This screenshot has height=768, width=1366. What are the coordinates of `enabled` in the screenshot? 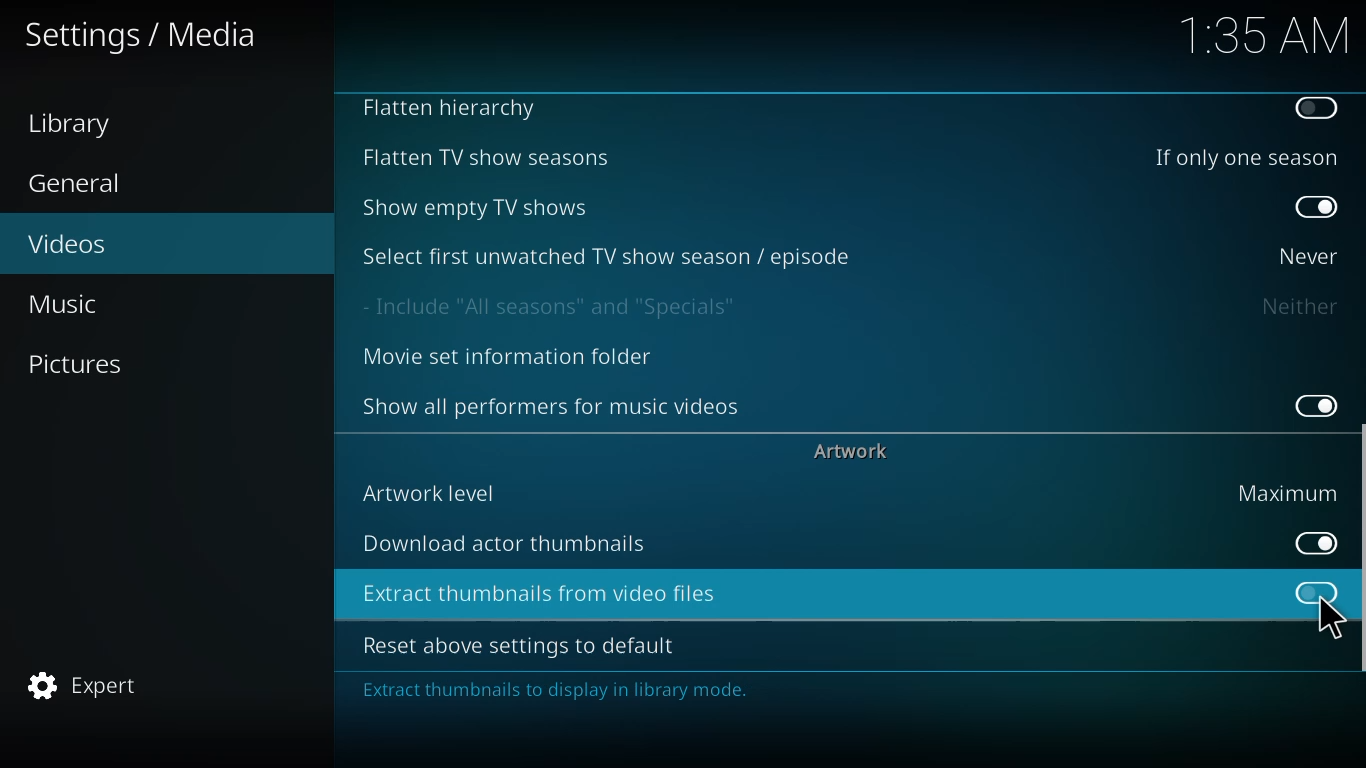 It's located at (1308, 542).